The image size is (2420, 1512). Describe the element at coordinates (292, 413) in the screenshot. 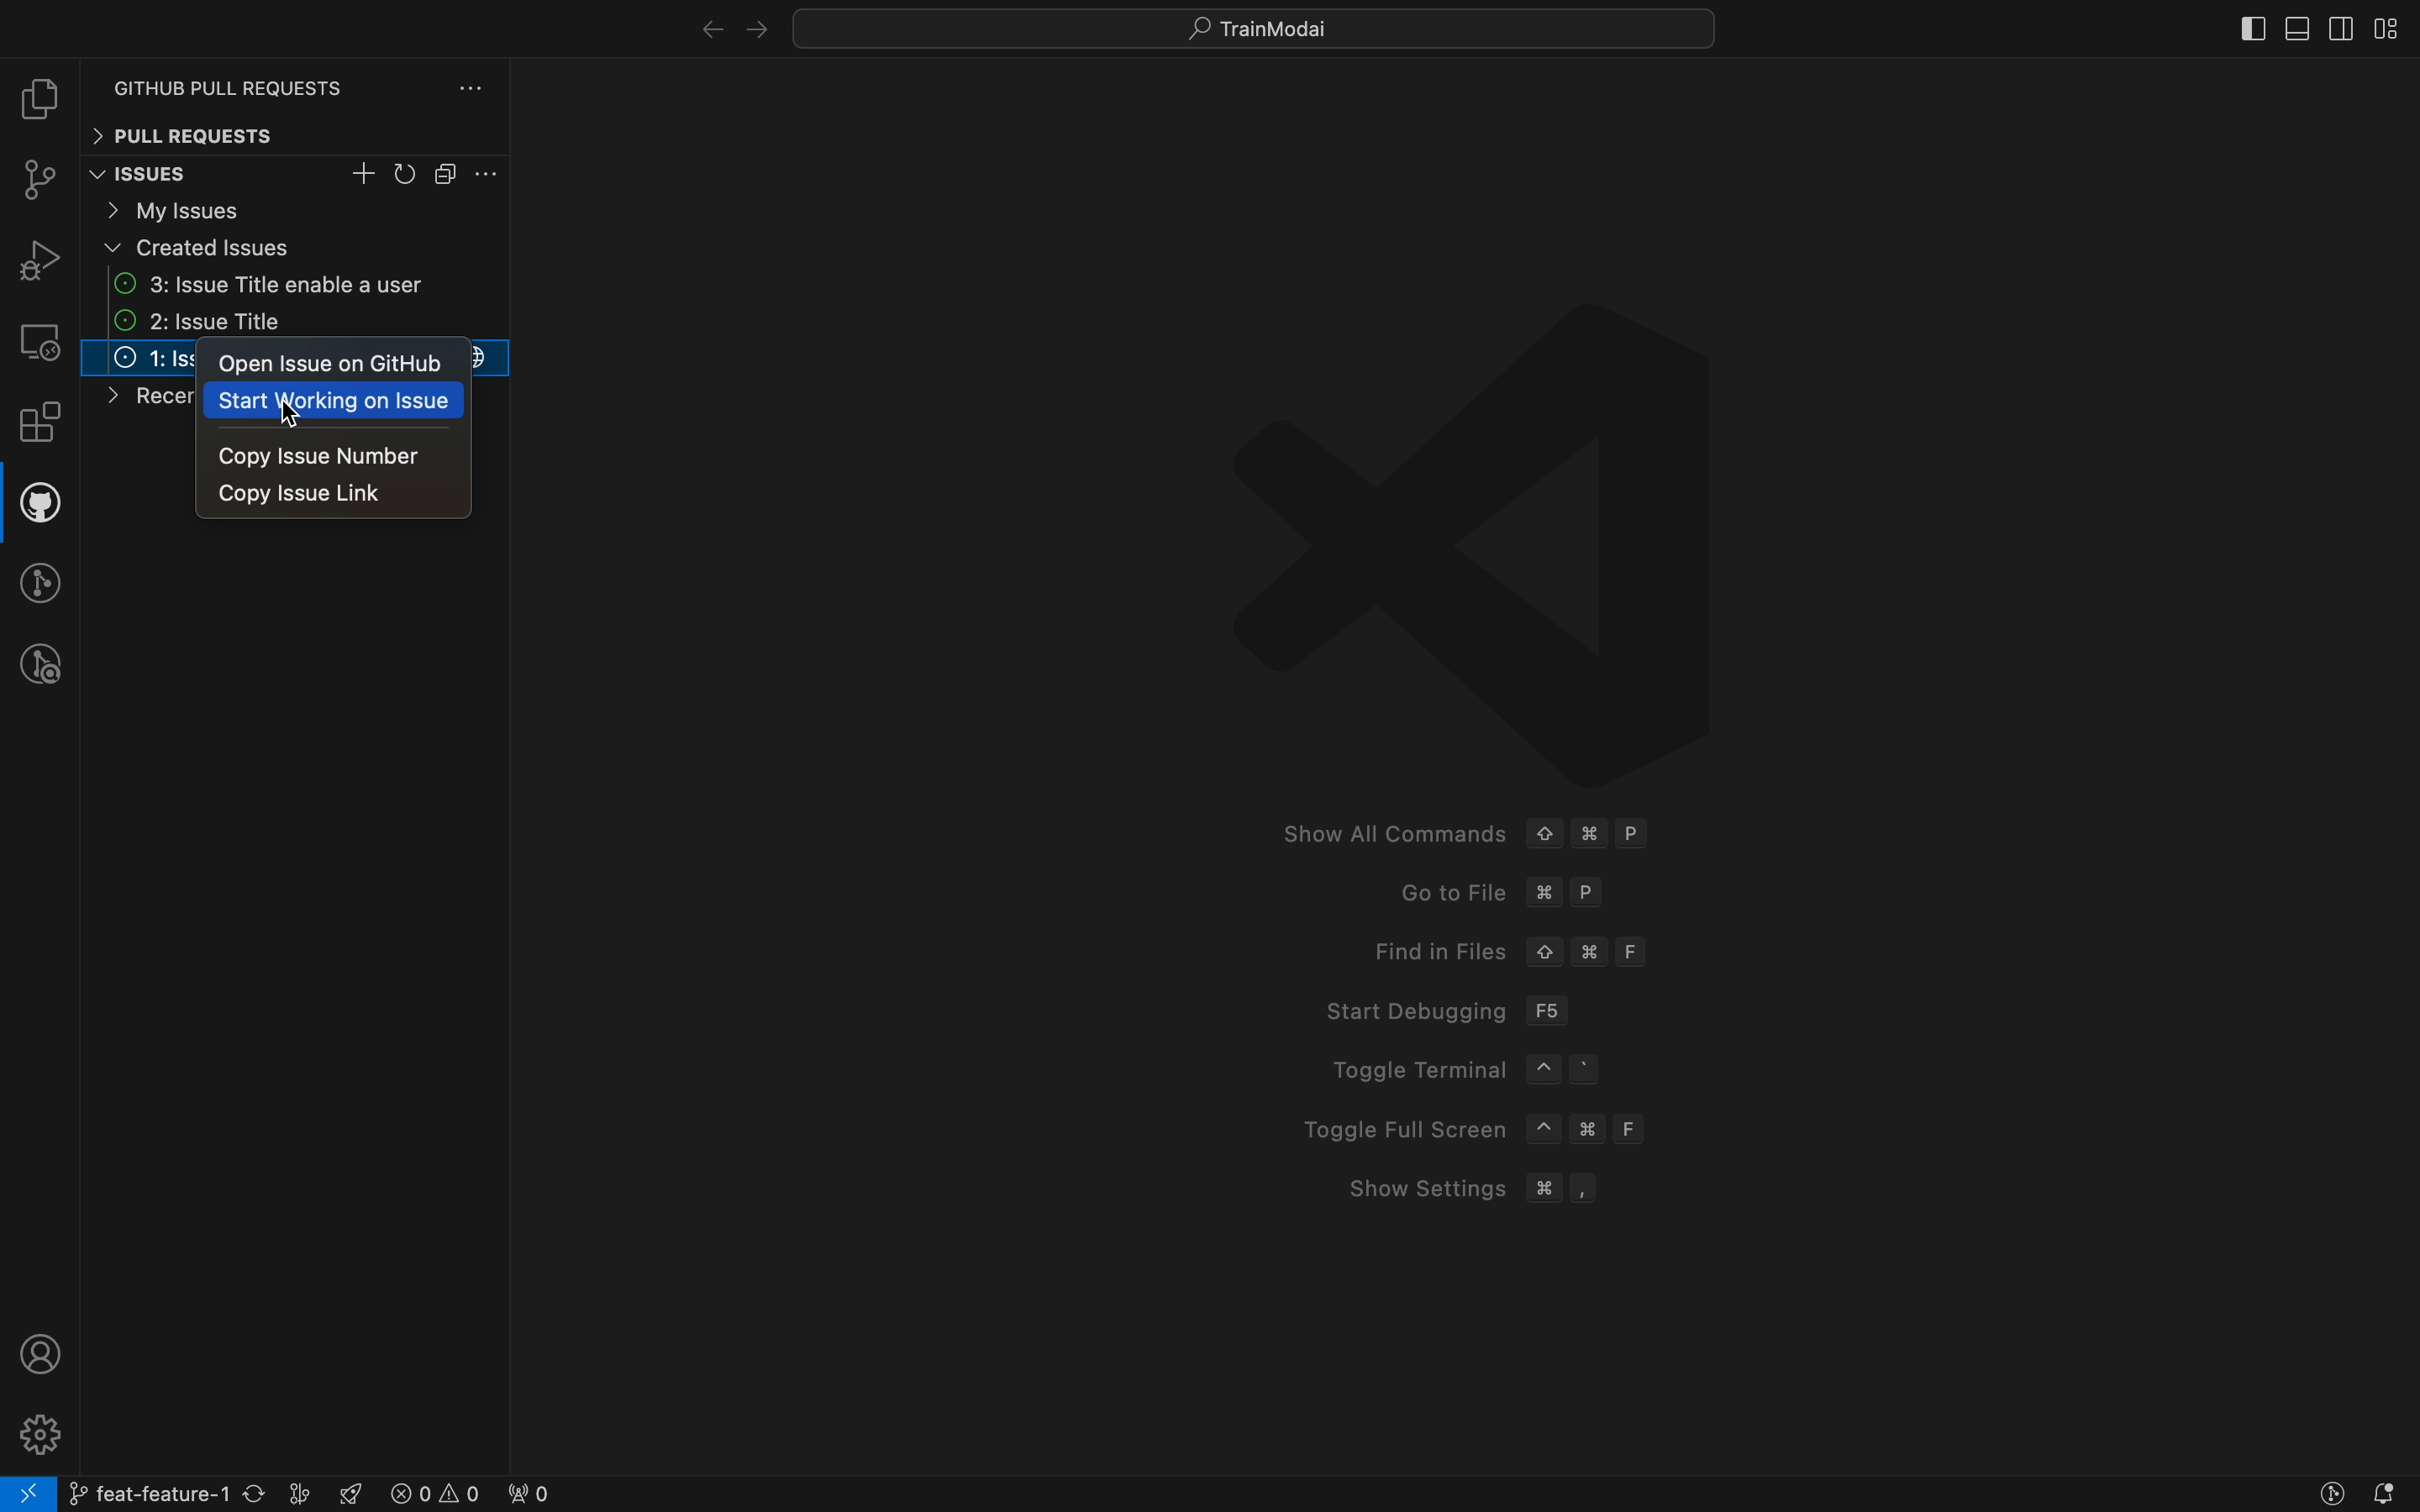

I see `cursor` at that location.